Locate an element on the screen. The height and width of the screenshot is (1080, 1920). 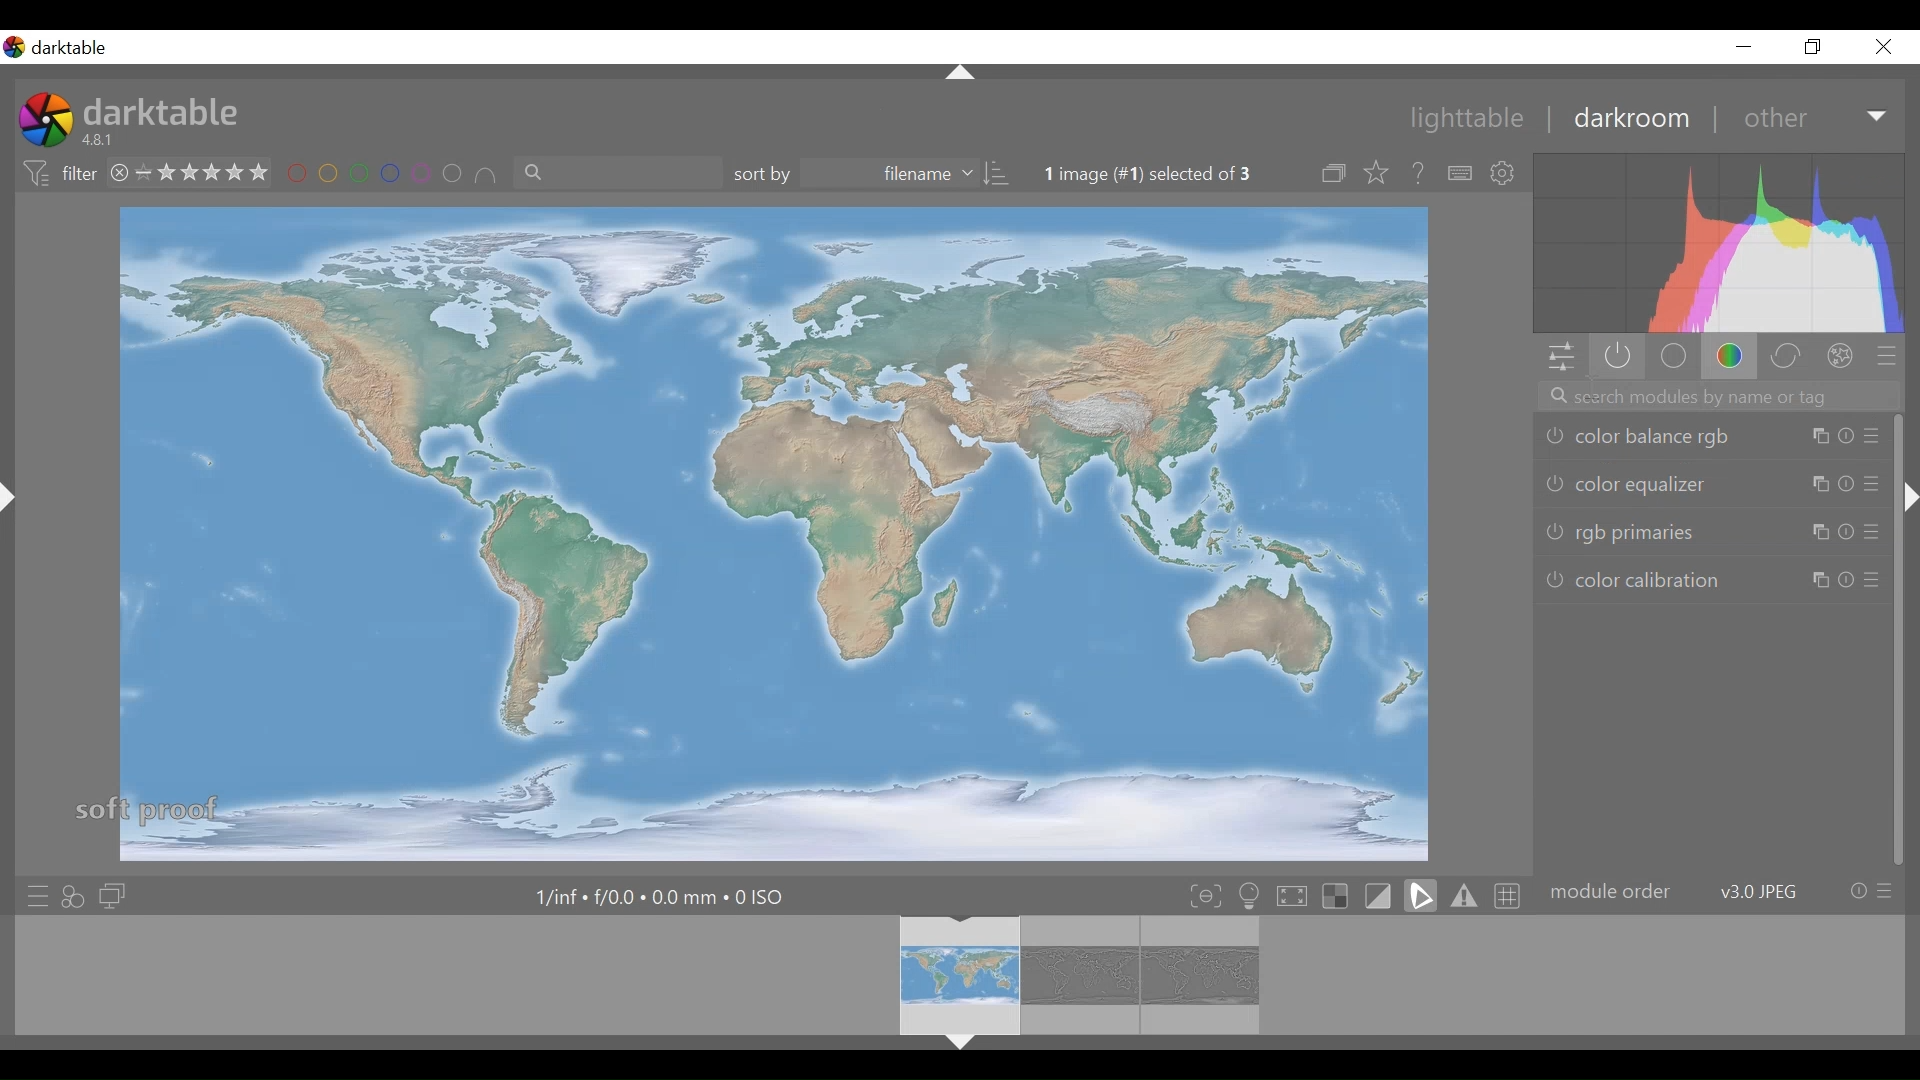
histogram is located at coordinates (1721, 243).